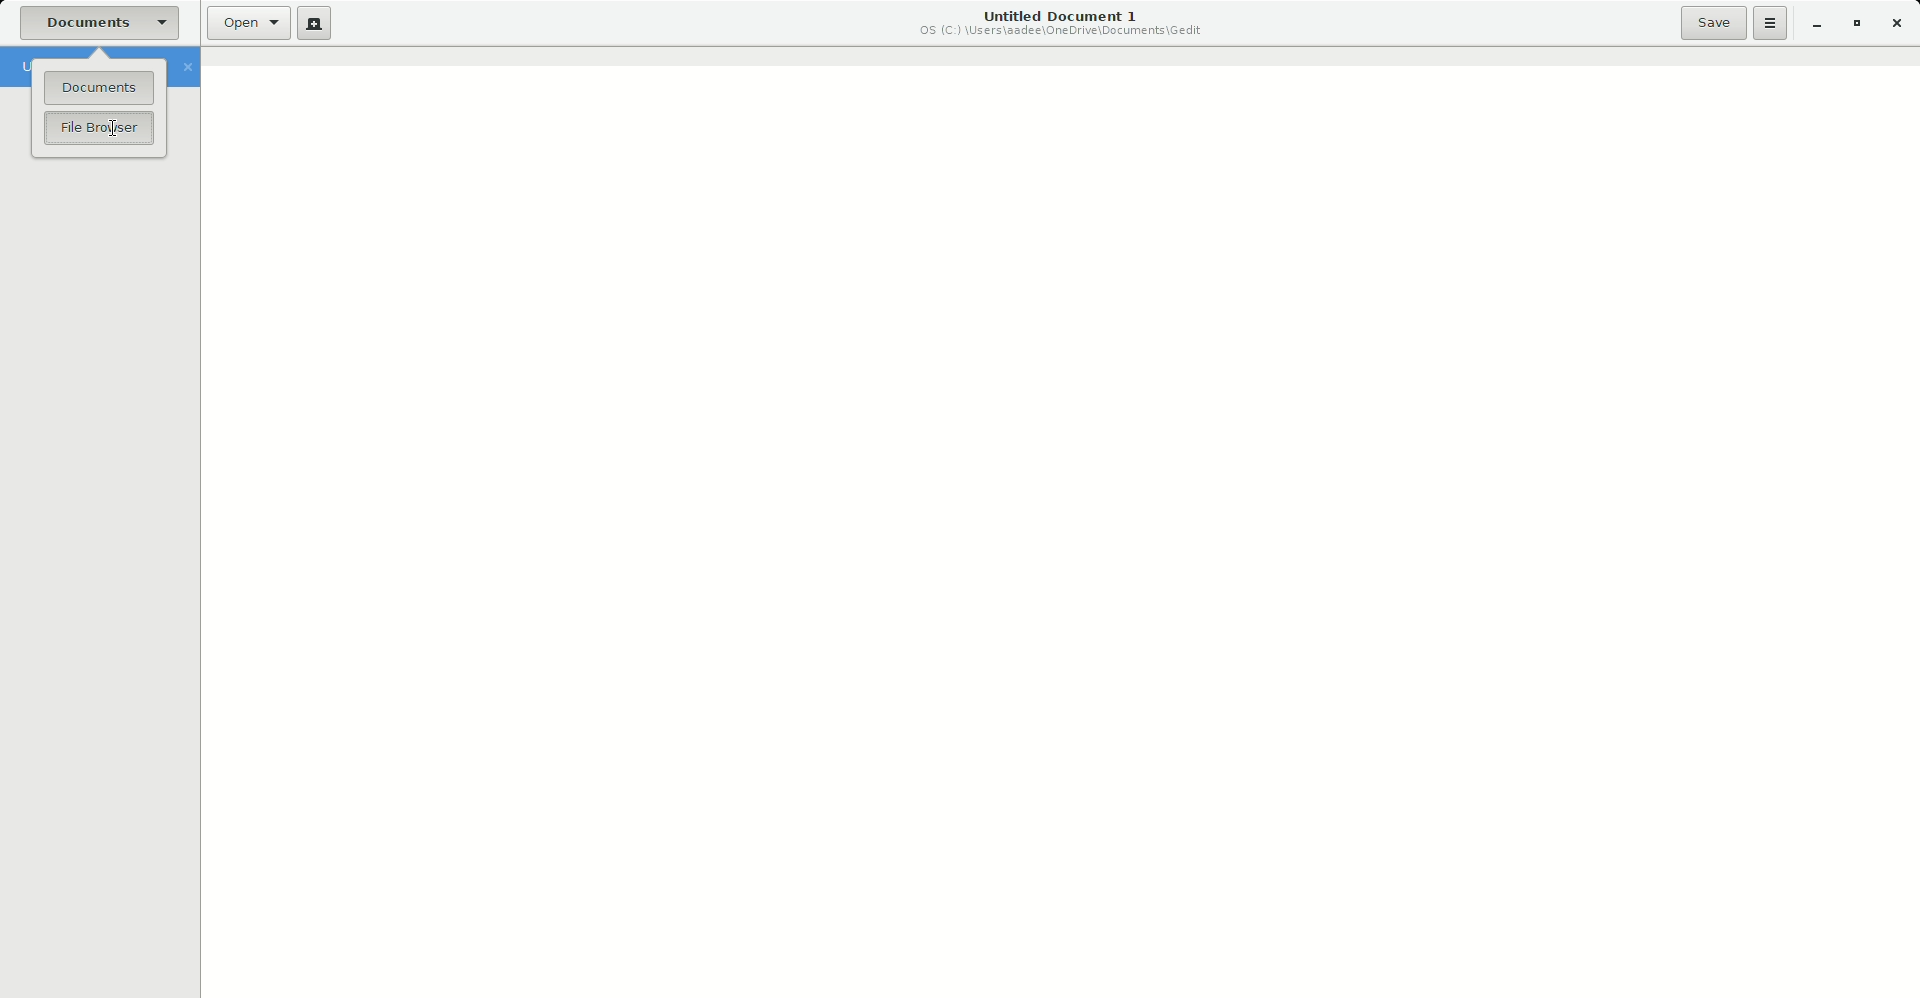 This screenshot has width=1920, height=998. Describe the element at coordinates (119, 125) in the screenshot. I see `Cursor` at that location.